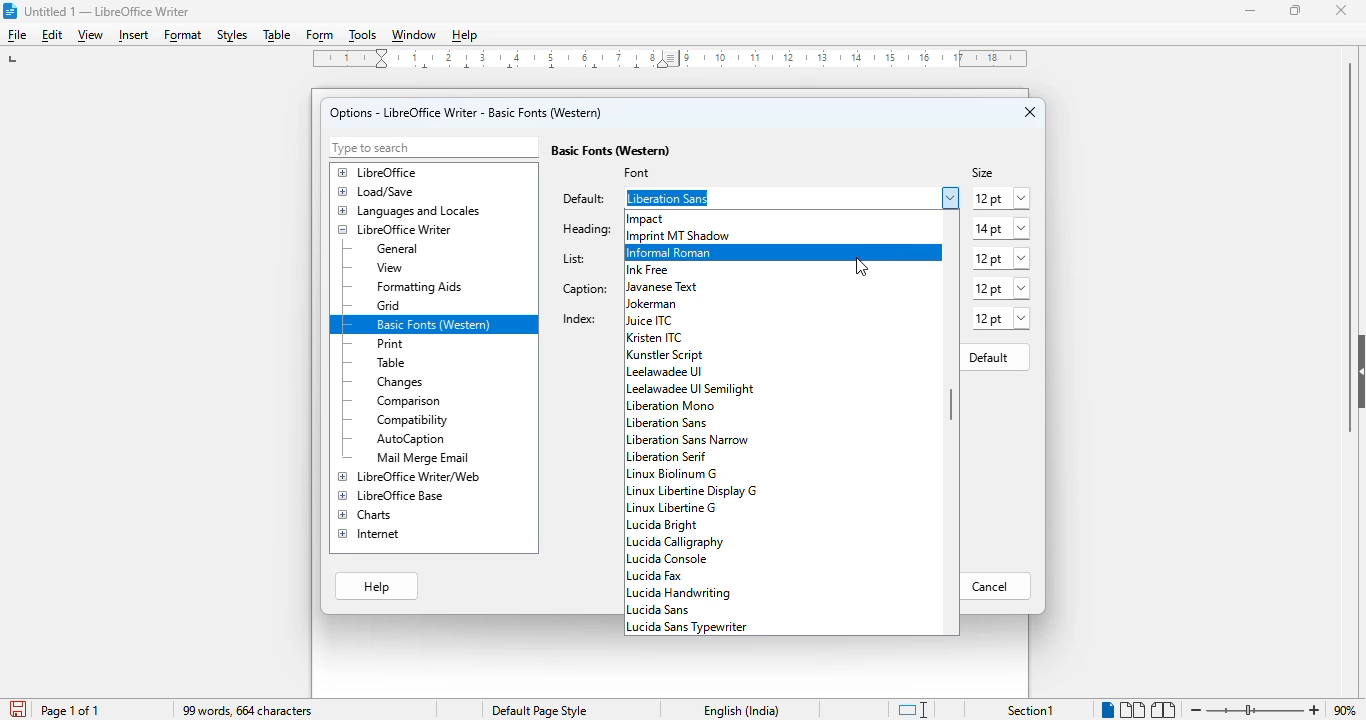 The image size is (1366, 720). Describe the element at coordinates (577, 319) in the screenshot. I see `index: ` at that location.